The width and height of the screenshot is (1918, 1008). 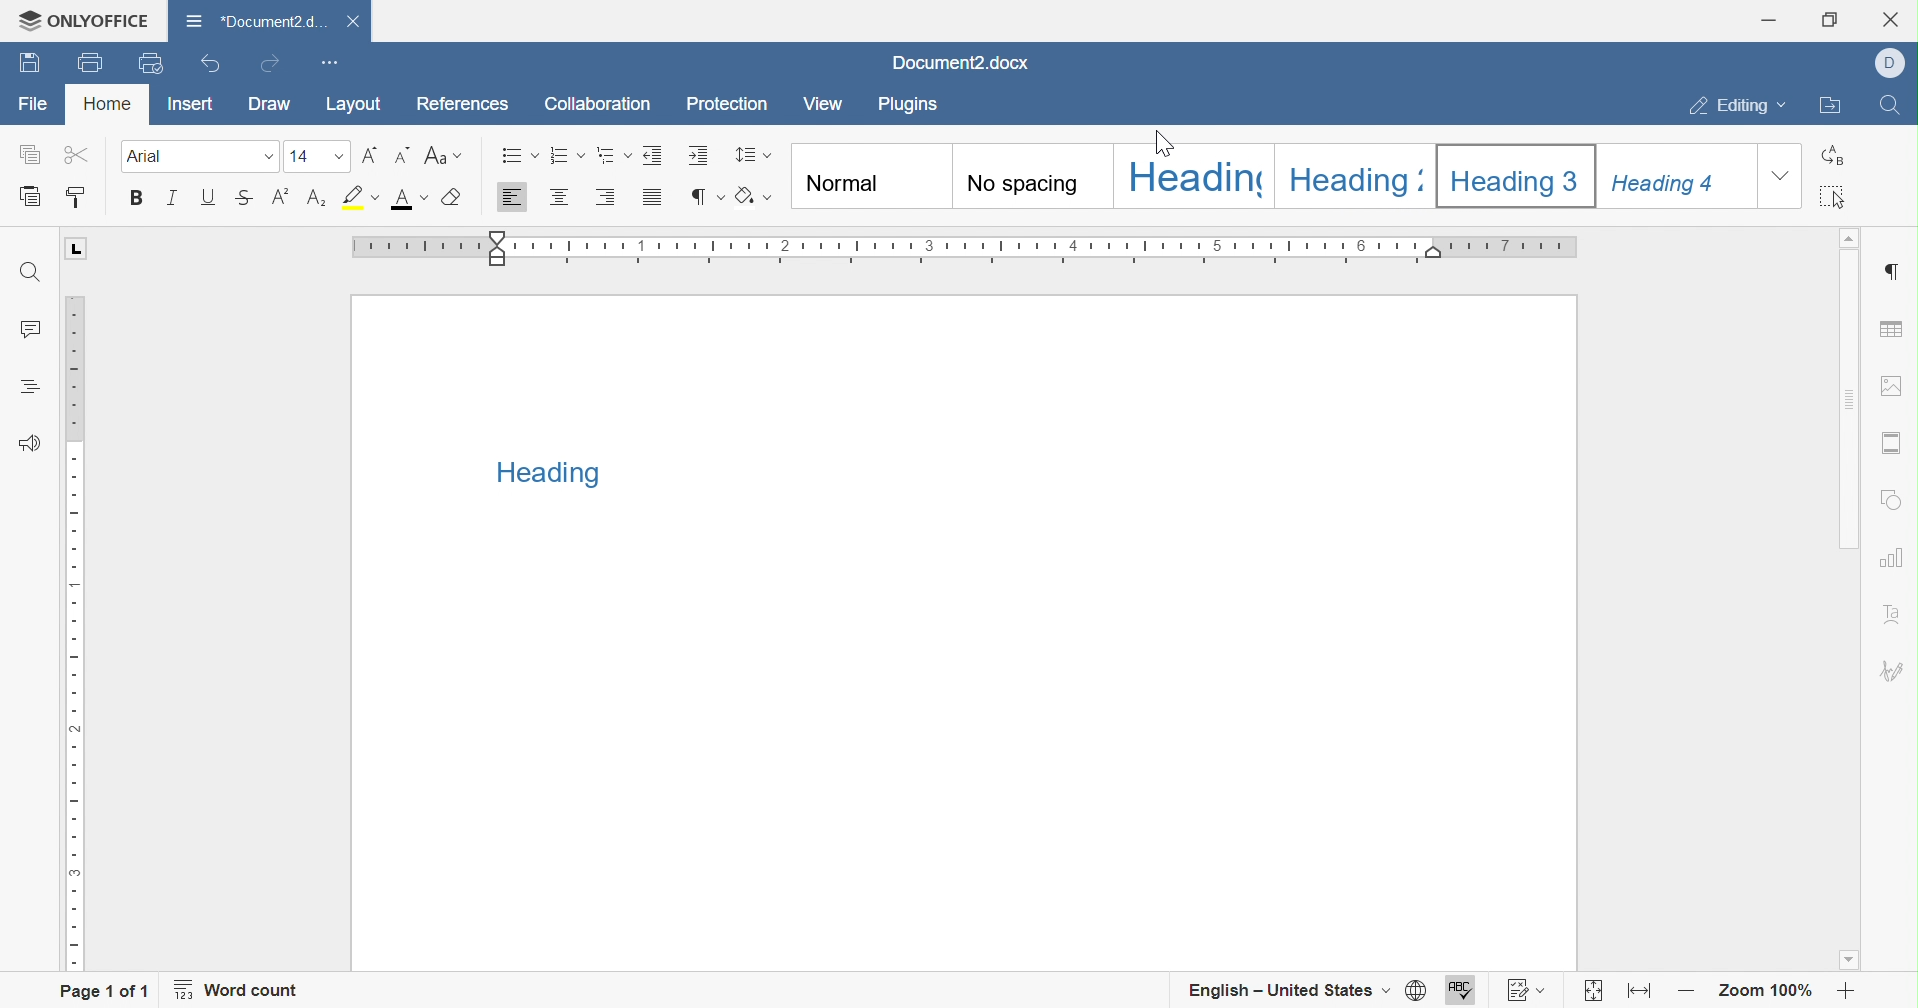 What do you see at coordinates (86, 63) in the screenshot?
I see `Save` at bounding box center [86, 63].